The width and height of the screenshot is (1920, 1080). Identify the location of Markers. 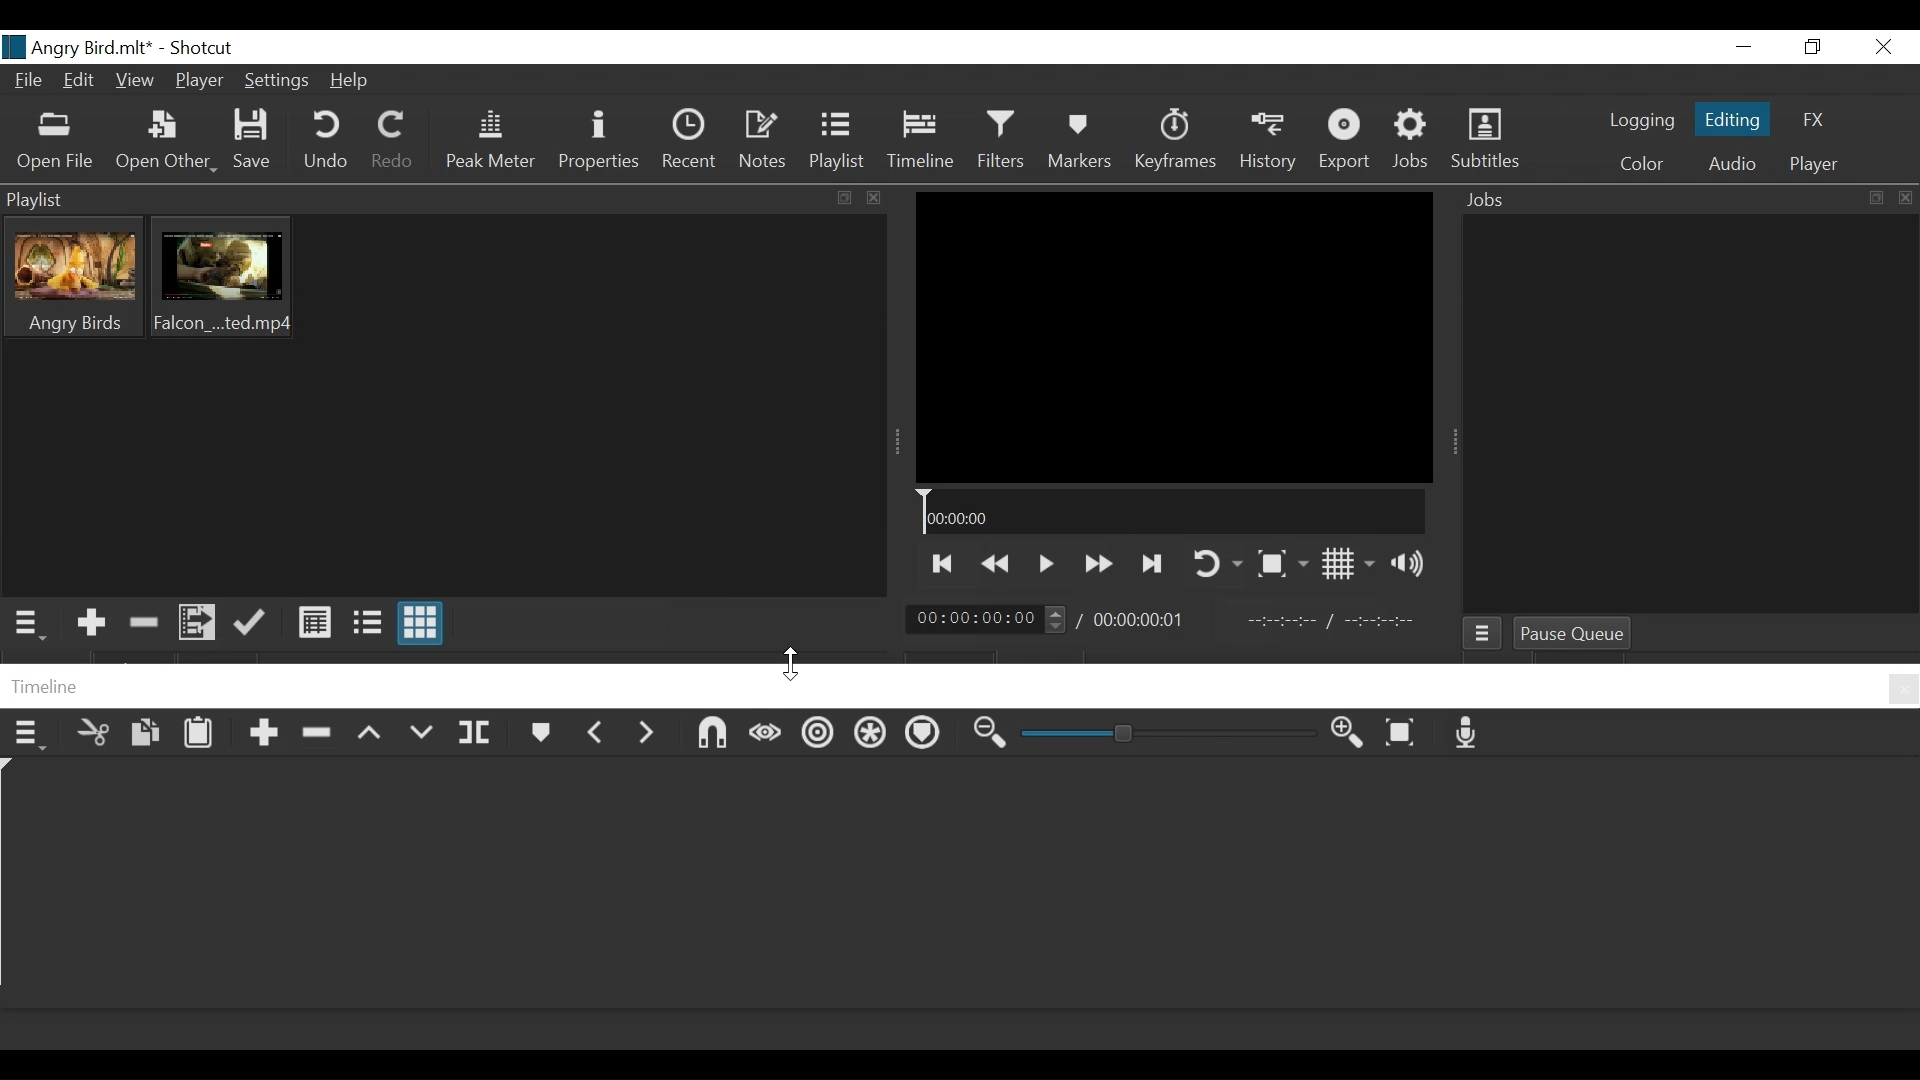
(1082, 141).